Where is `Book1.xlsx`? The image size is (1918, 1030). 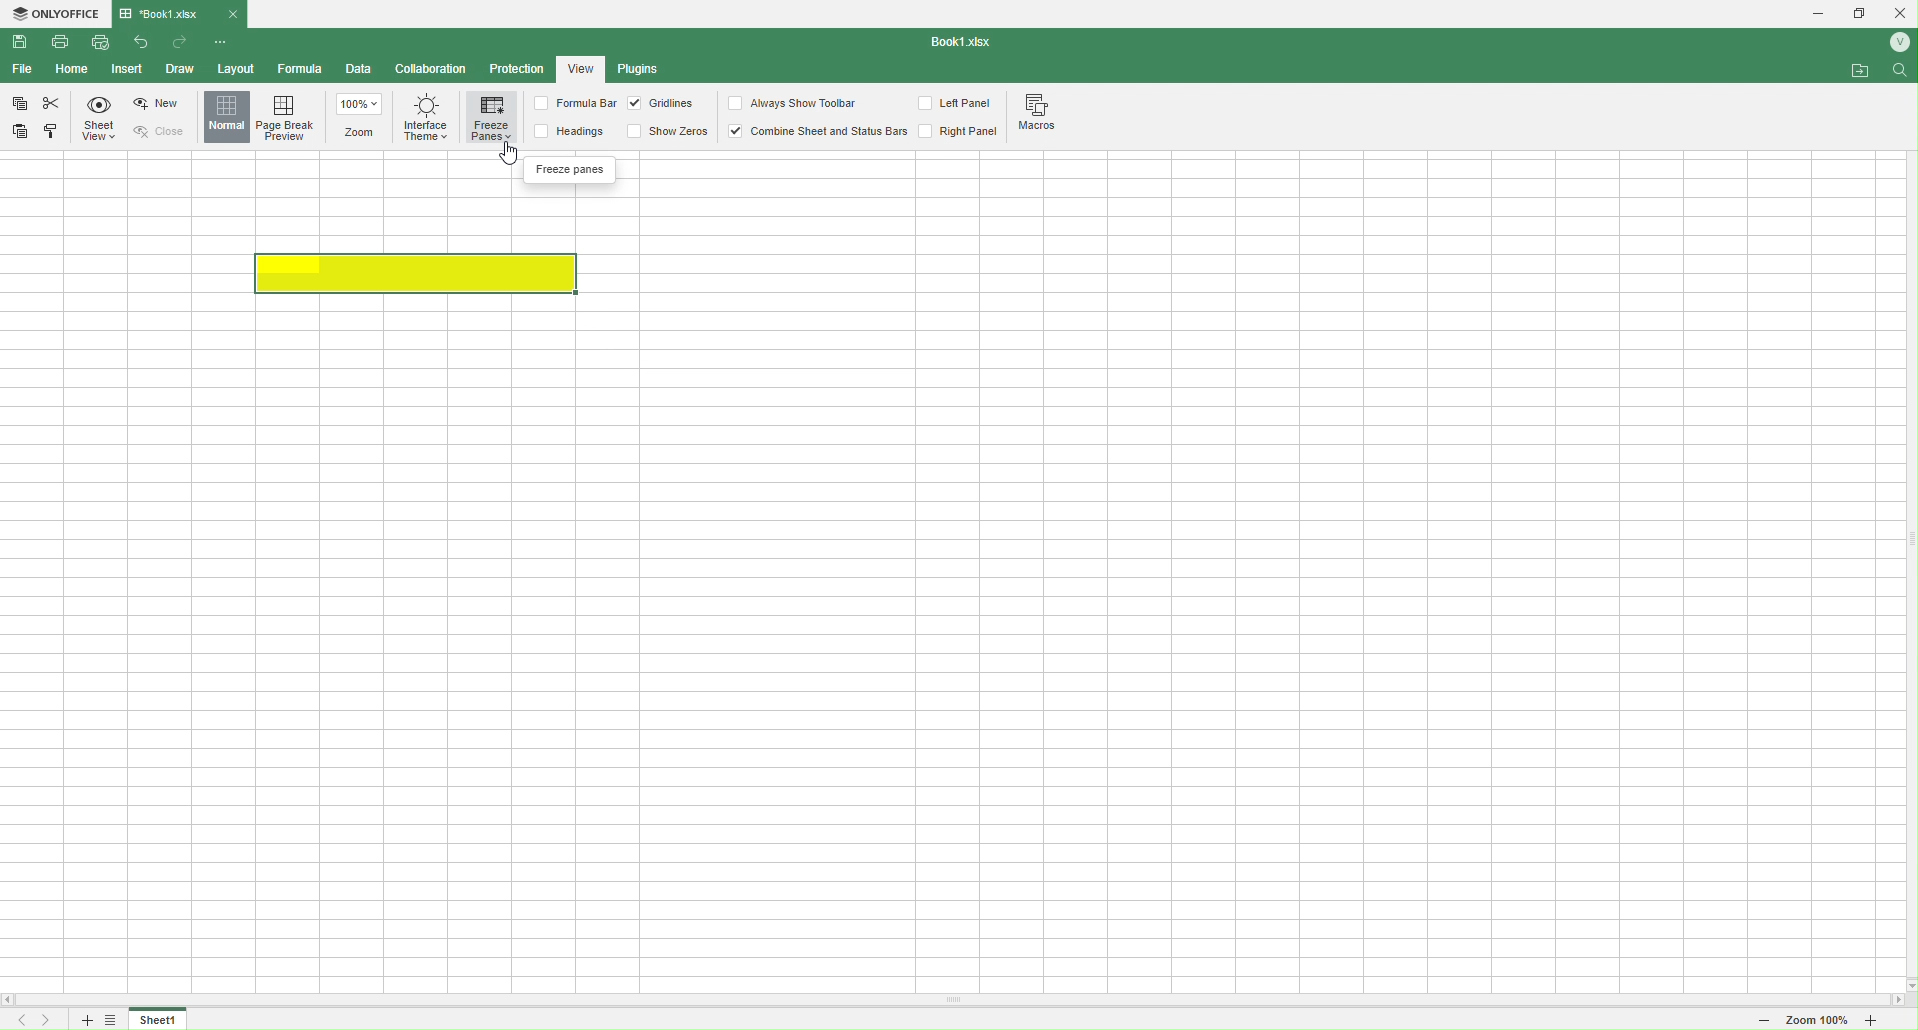 Book1.xlsx is located at coordinates (966, 43).